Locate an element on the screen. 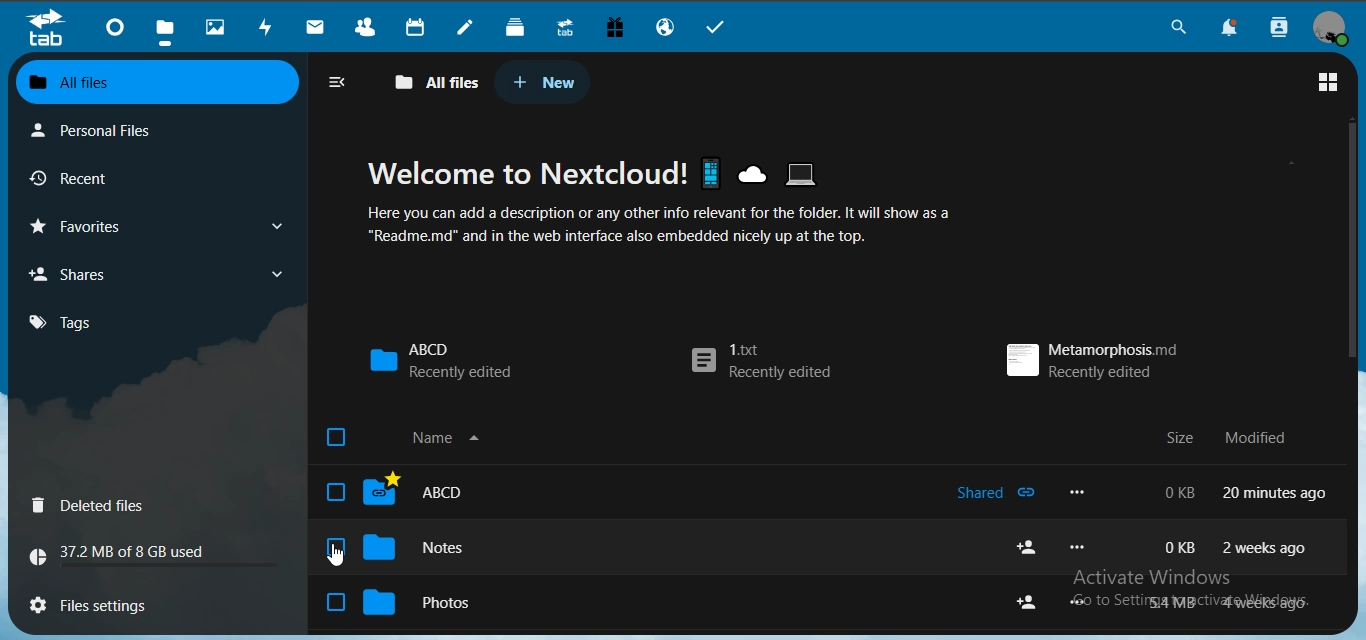  more options is located at coordinates (1079, 601).